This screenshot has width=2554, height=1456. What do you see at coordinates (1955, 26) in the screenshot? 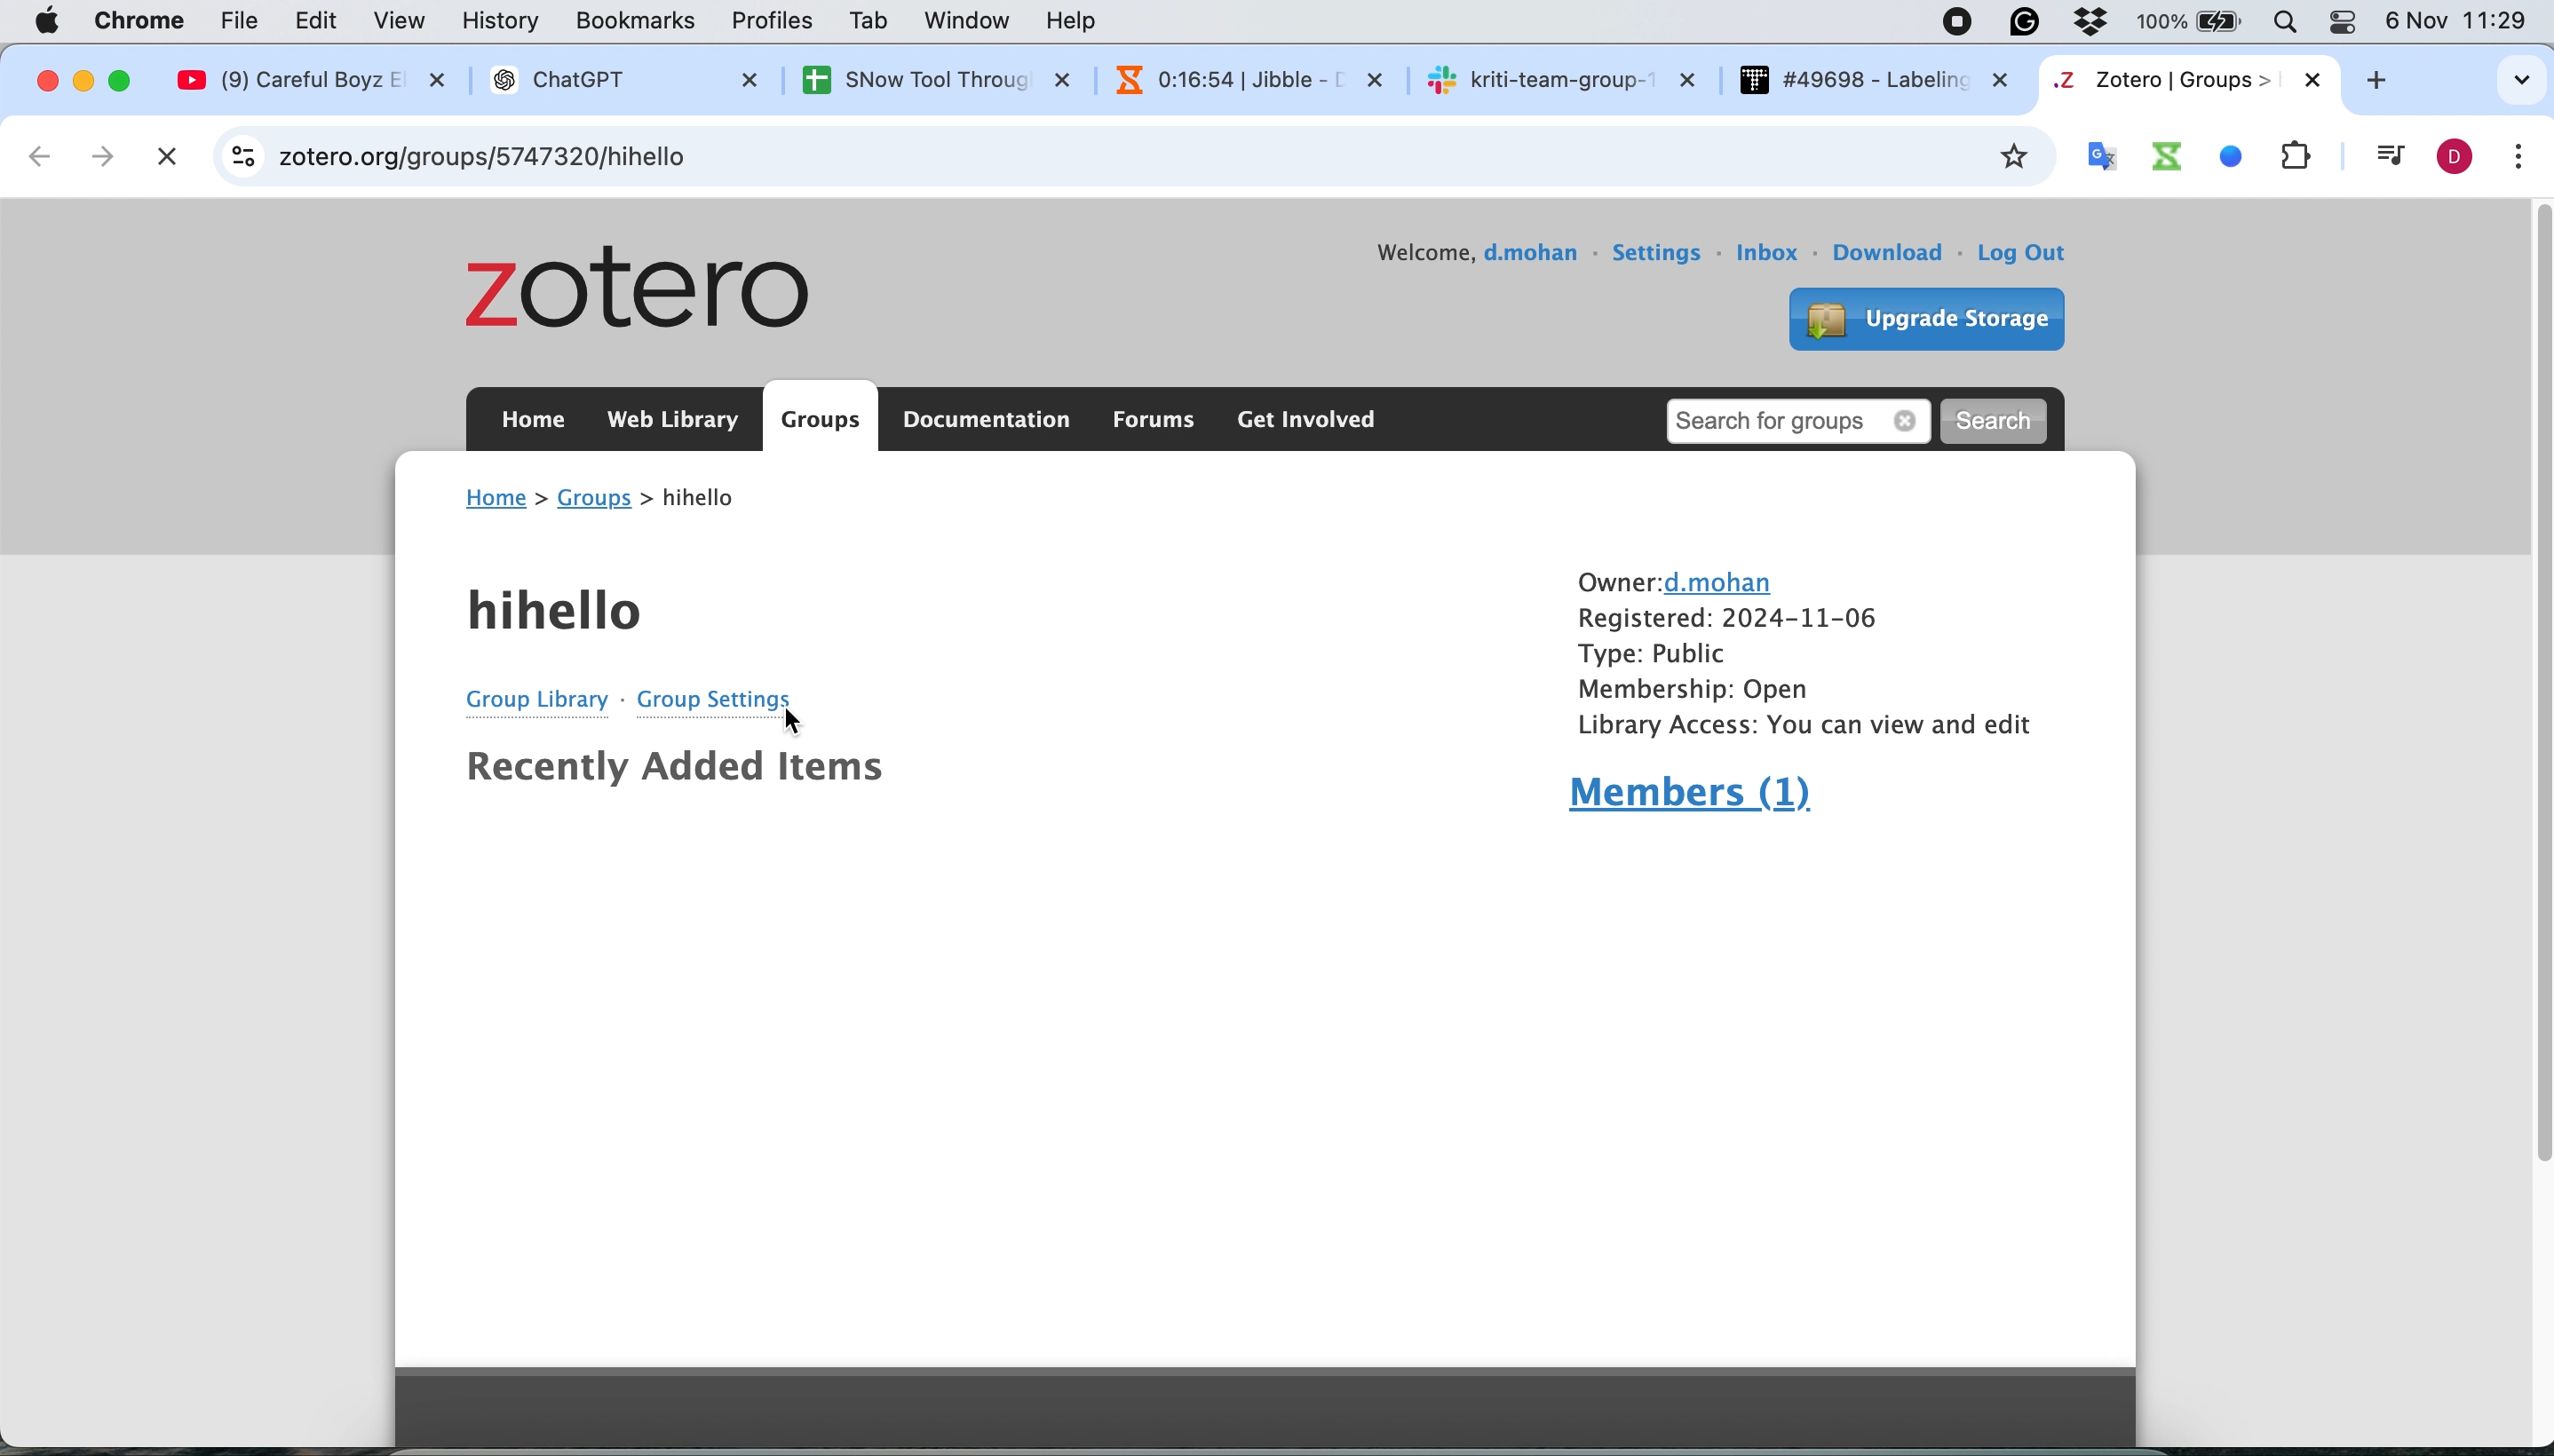
I see `Screen record` at bounding box center [1955, 26].